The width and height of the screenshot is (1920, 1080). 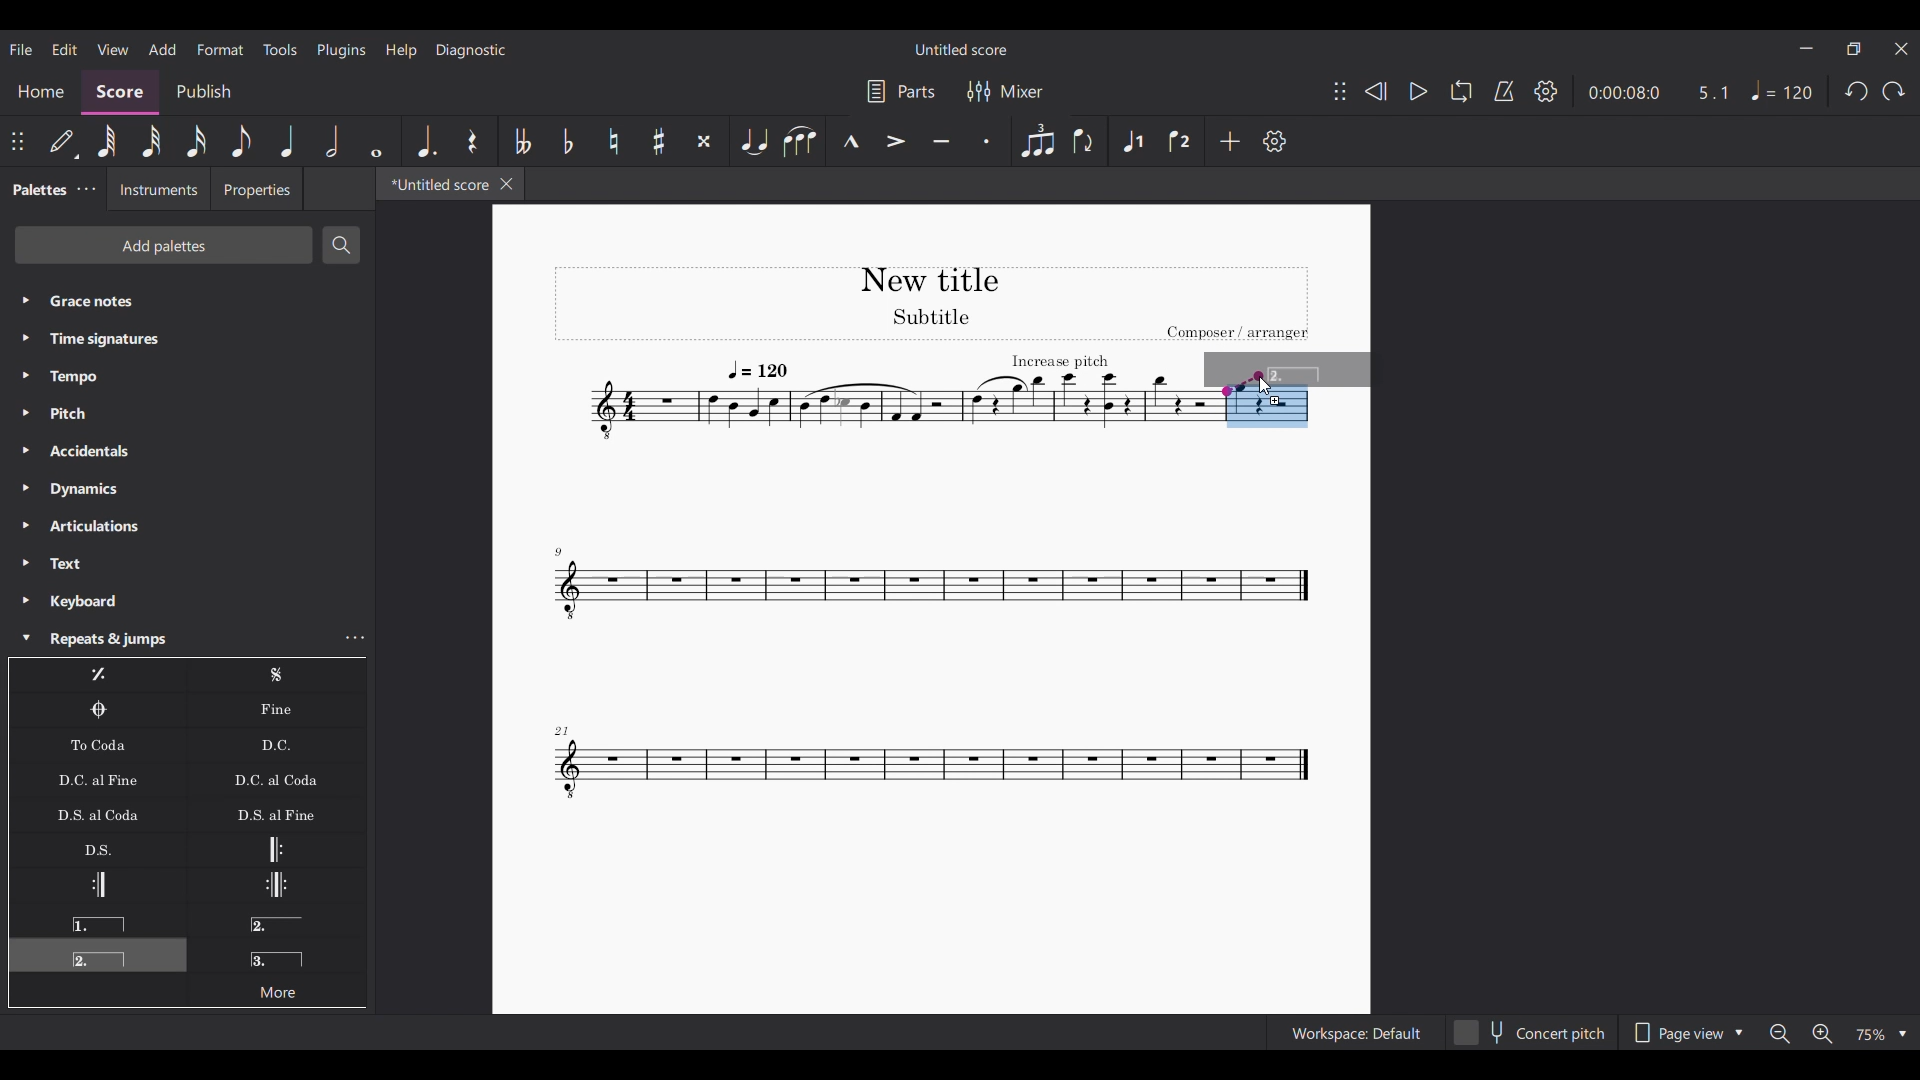 What do you see at coordinates (567, 141) in the screenshot?
I see `Toggle flat` at bounding box center [567, 141].